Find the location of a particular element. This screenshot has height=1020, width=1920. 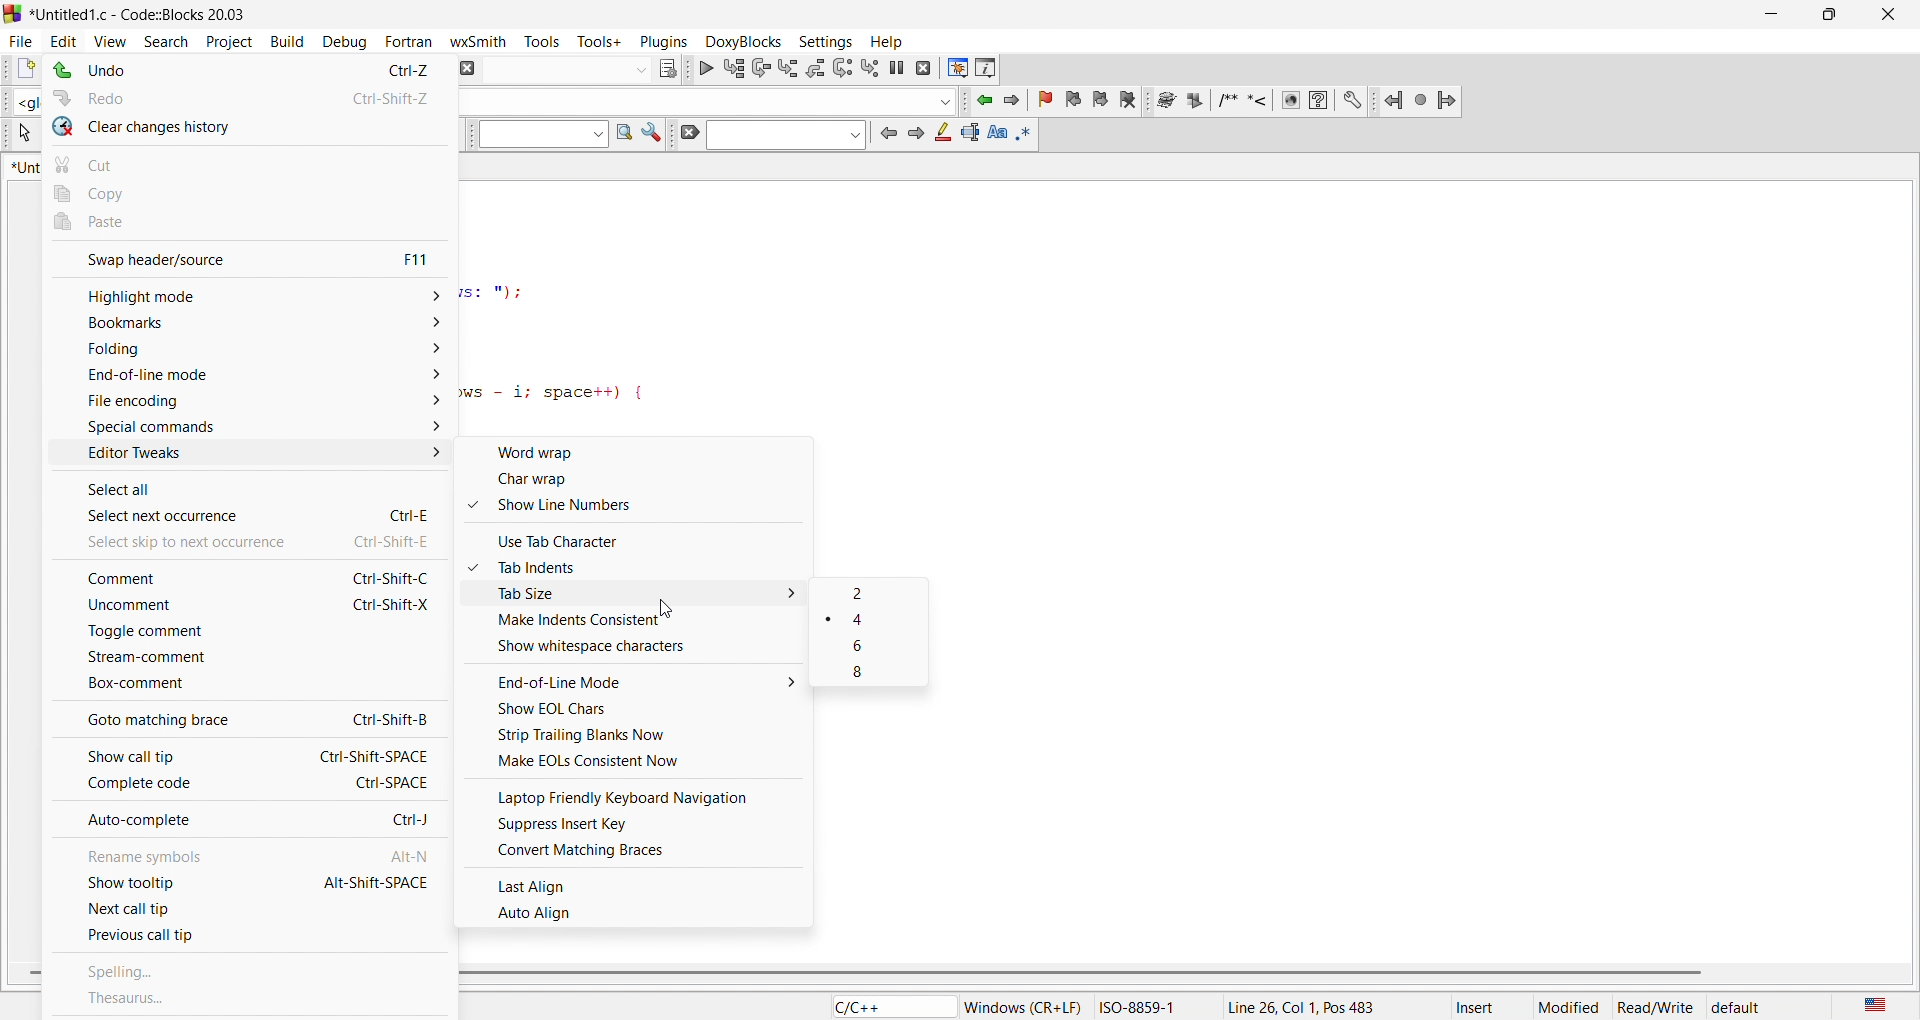

f11 is located at coordinates (420, 259).